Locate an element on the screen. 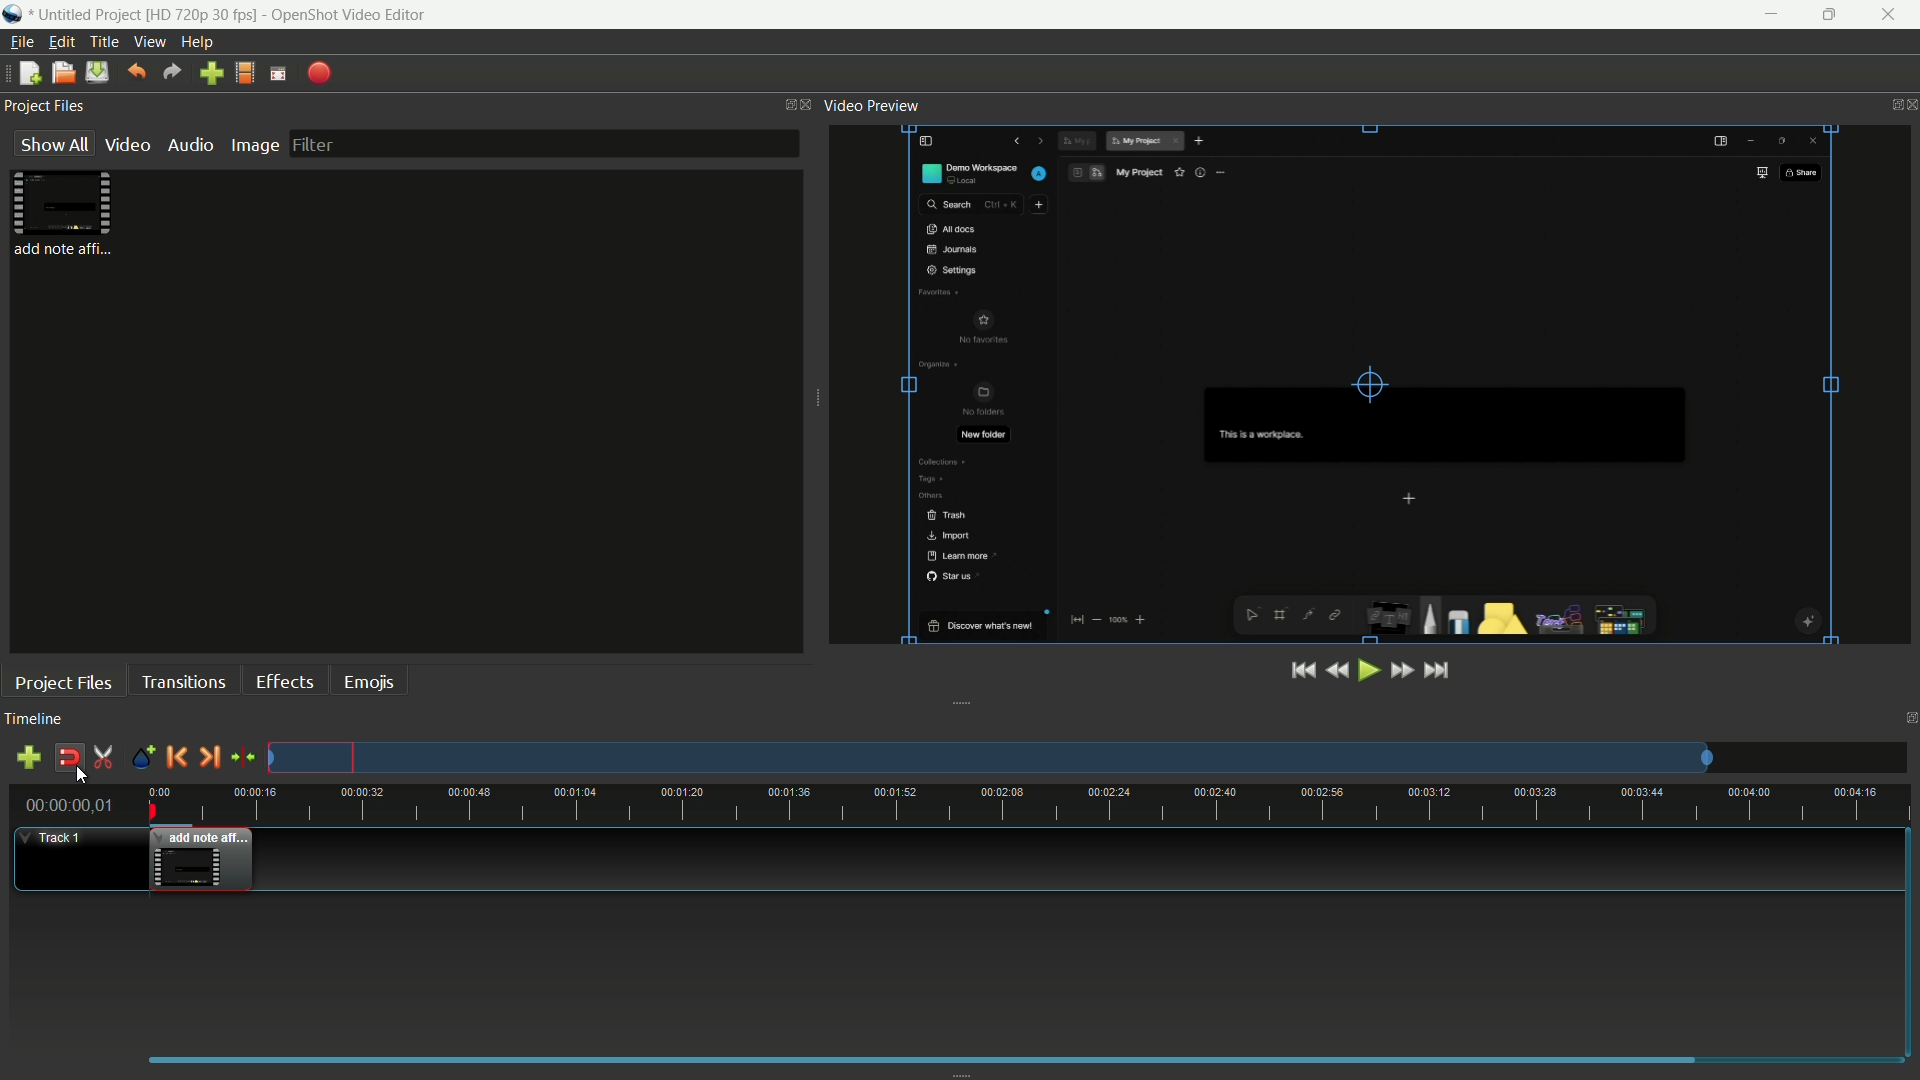 The image size is (1920, 1080). track1 is located at coordinates (55, 838).